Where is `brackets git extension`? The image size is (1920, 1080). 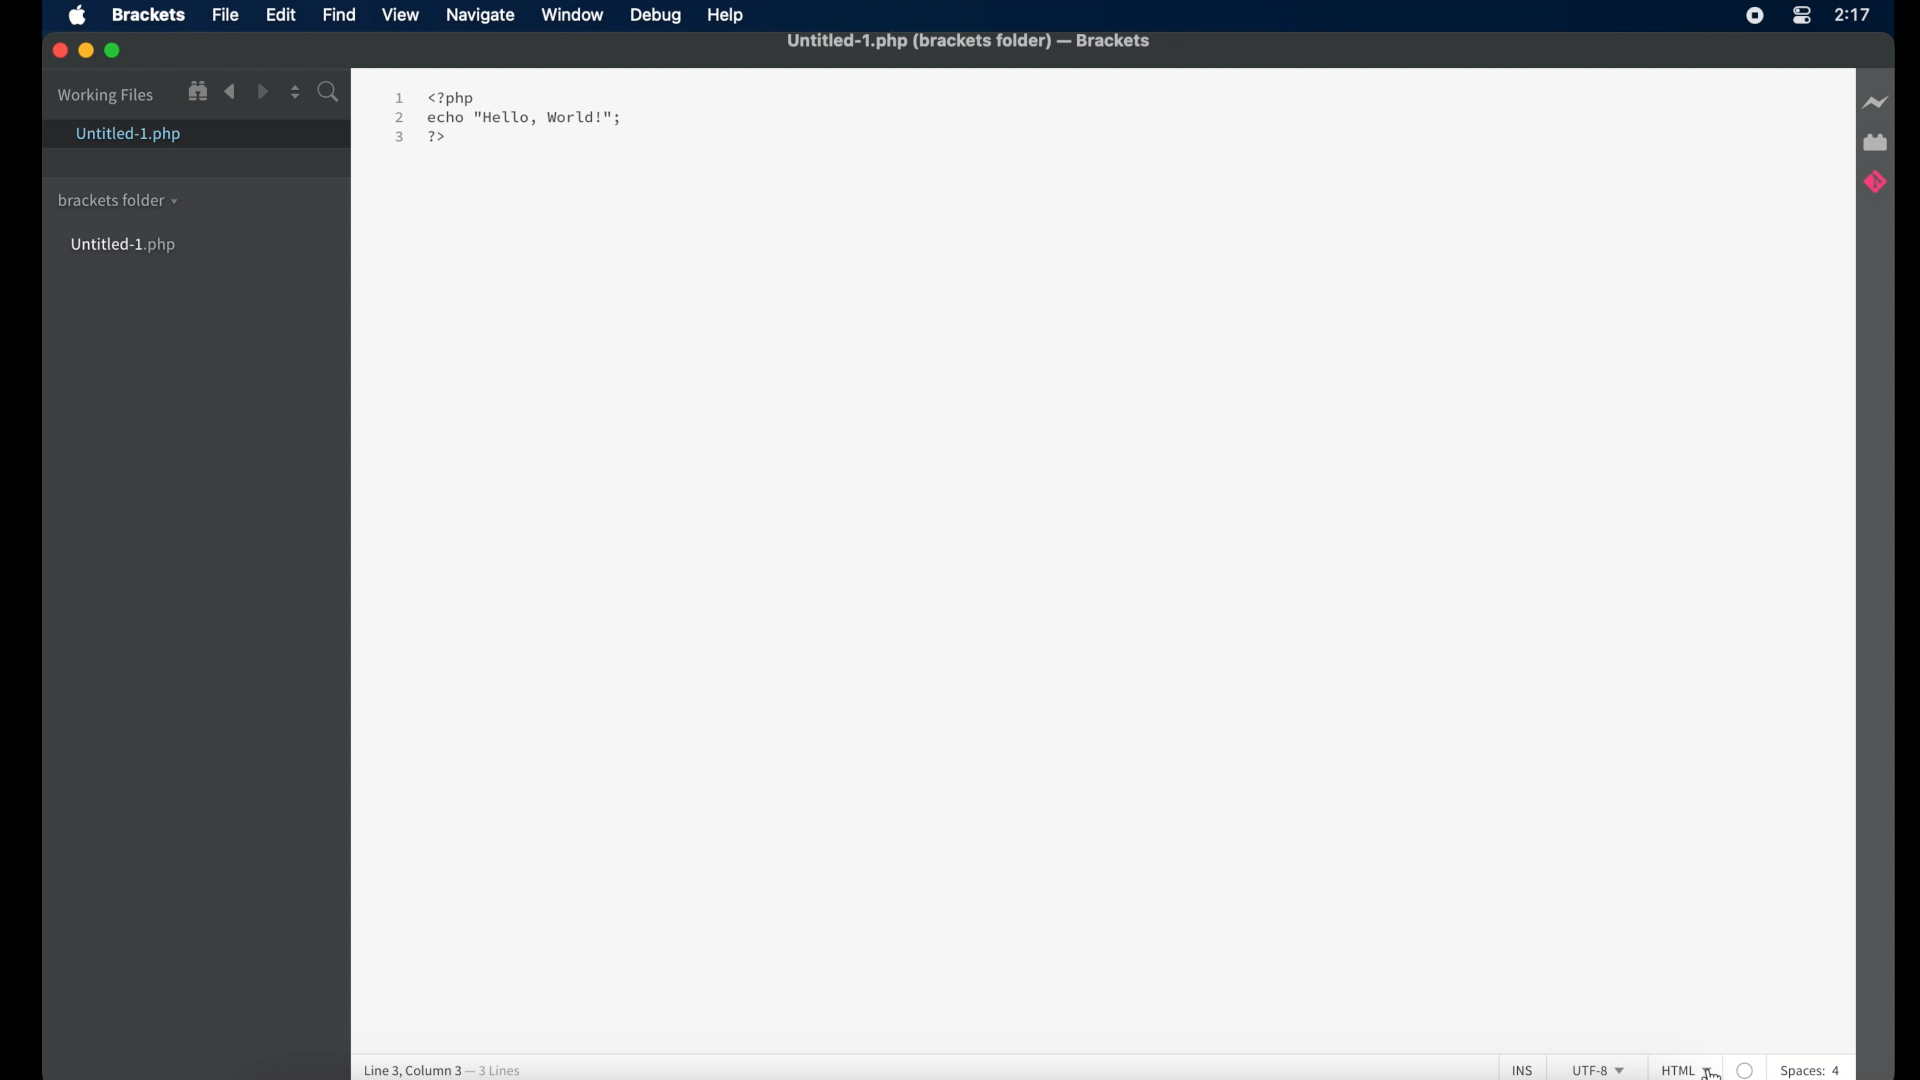 brackets git extension is located at coordinates (1874, 185).